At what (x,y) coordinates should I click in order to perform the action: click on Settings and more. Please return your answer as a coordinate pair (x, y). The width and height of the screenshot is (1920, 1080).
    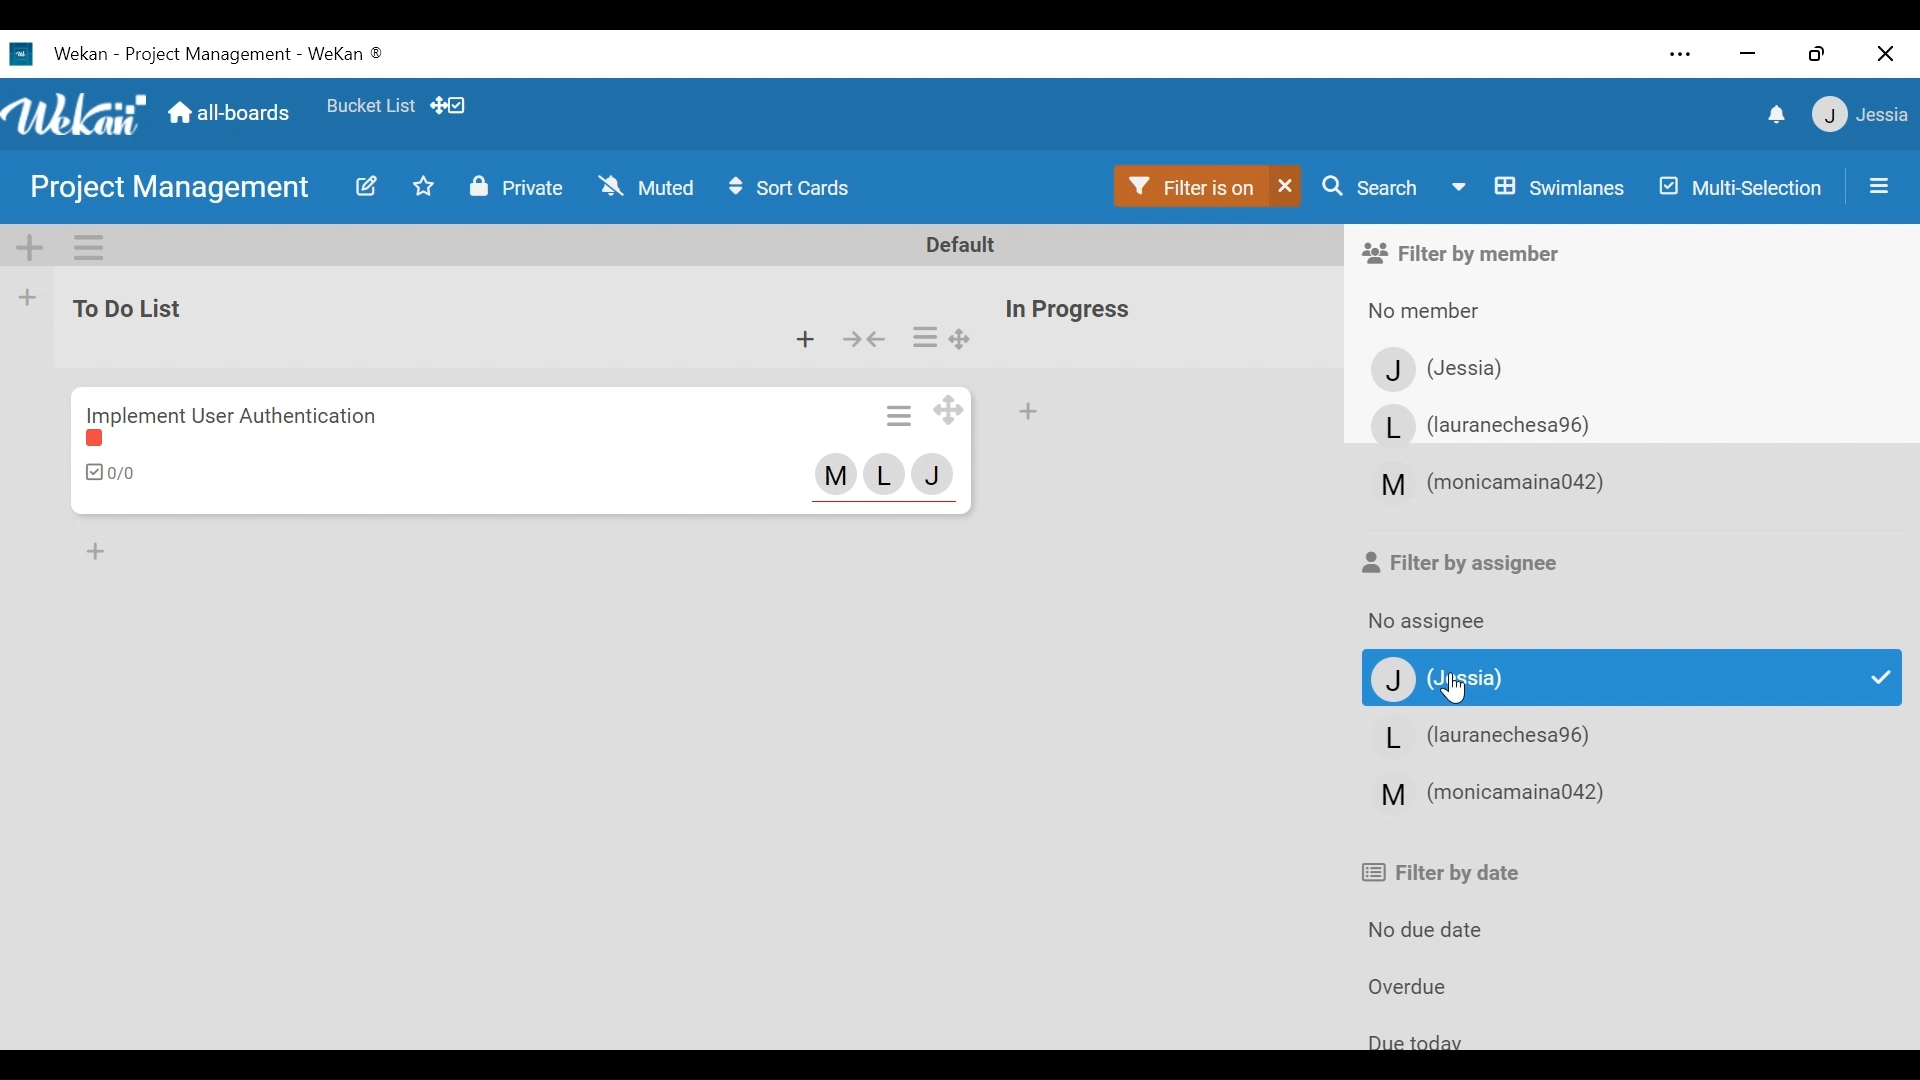
    Looking at the image, I should click on (1679, 56).